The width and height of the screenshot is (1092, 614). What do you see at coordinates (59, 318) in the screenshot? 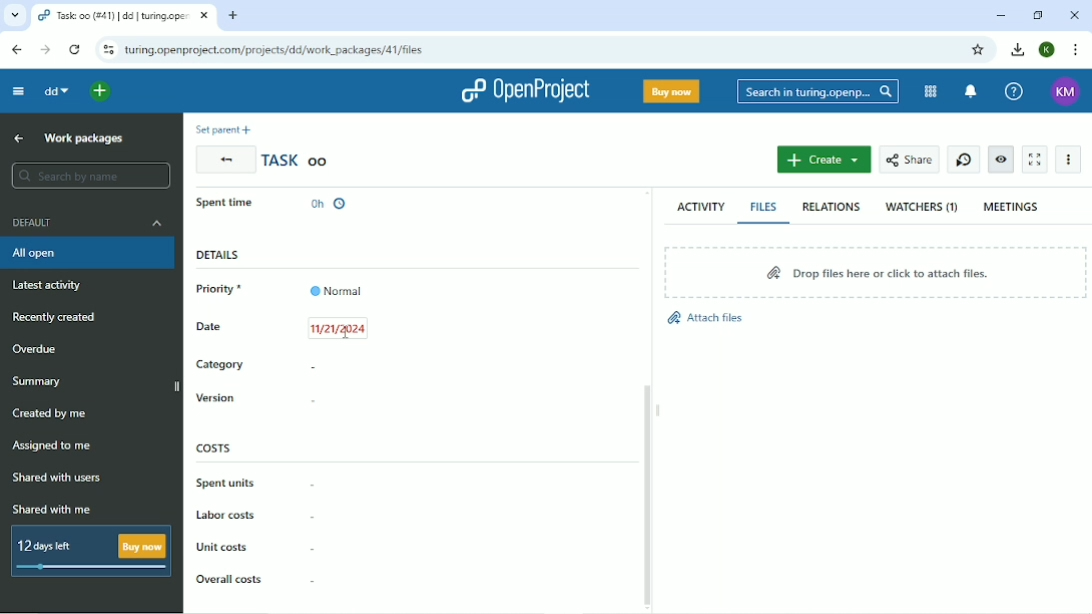
I see `Recently created` at bounding box center [59, 318].